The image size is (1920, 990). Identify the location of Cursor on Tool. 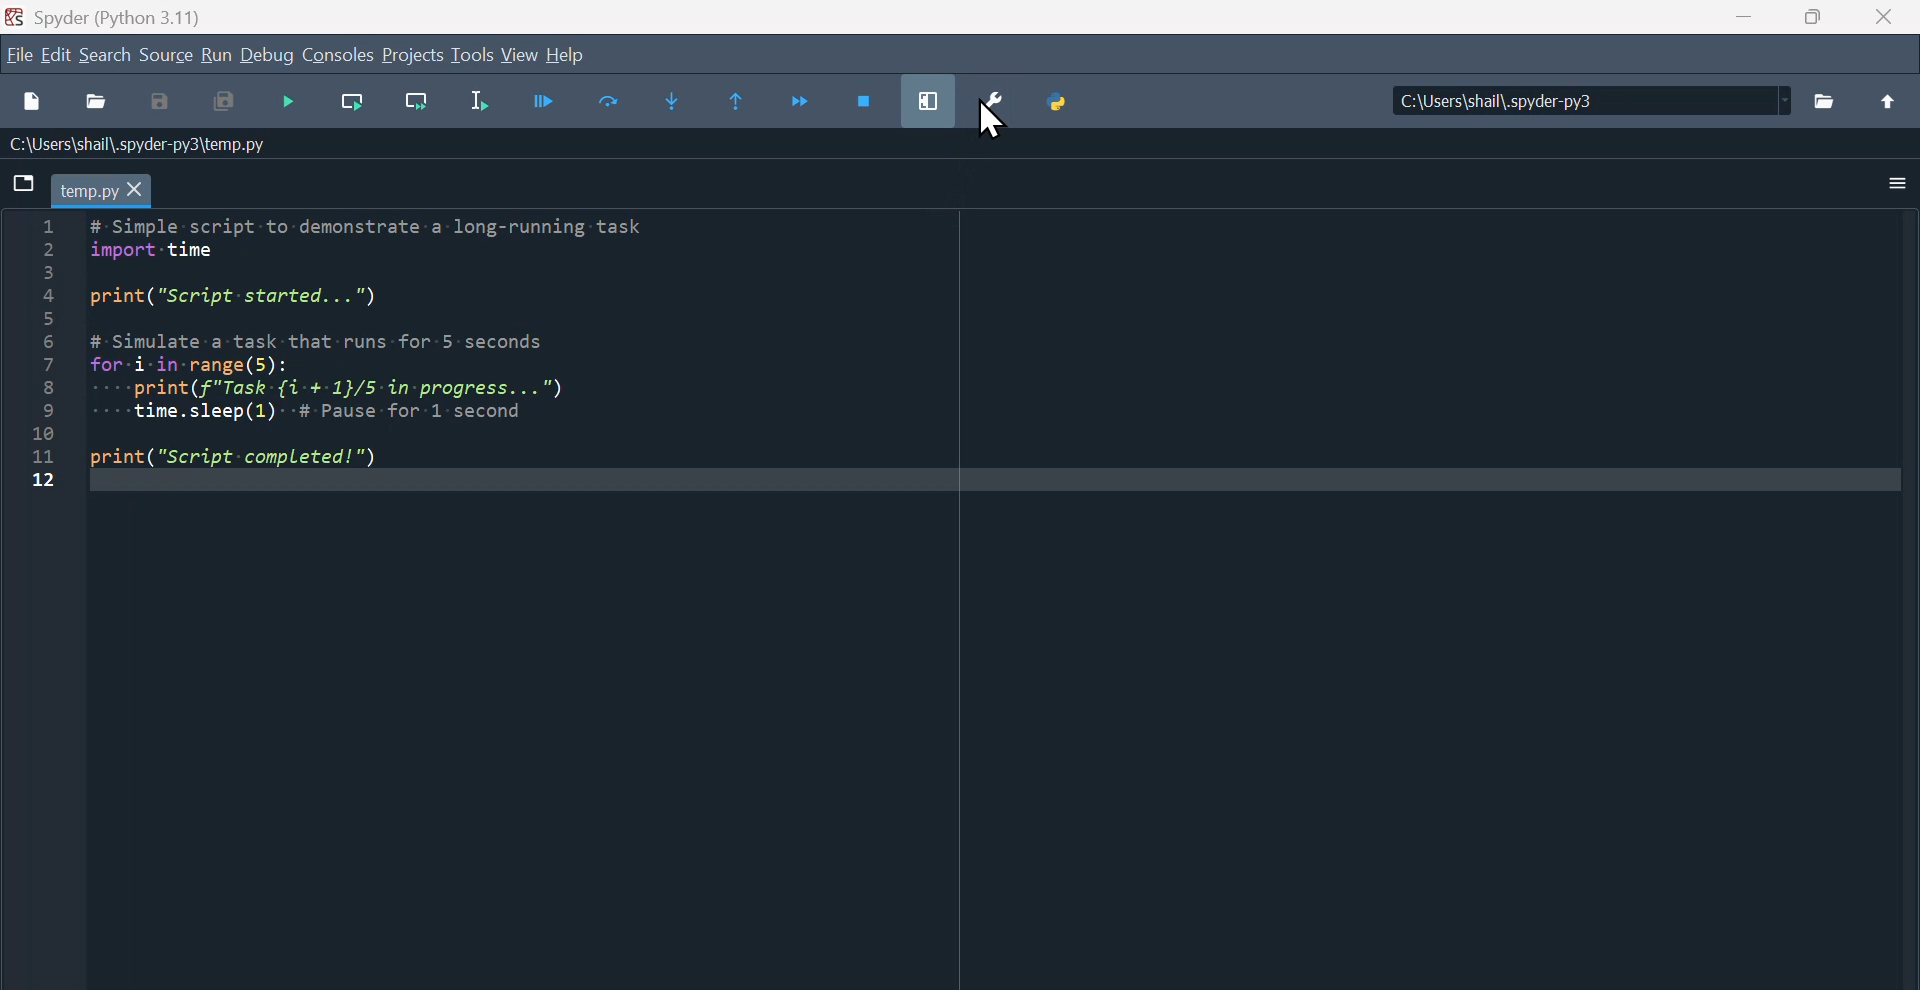
(992, 130).